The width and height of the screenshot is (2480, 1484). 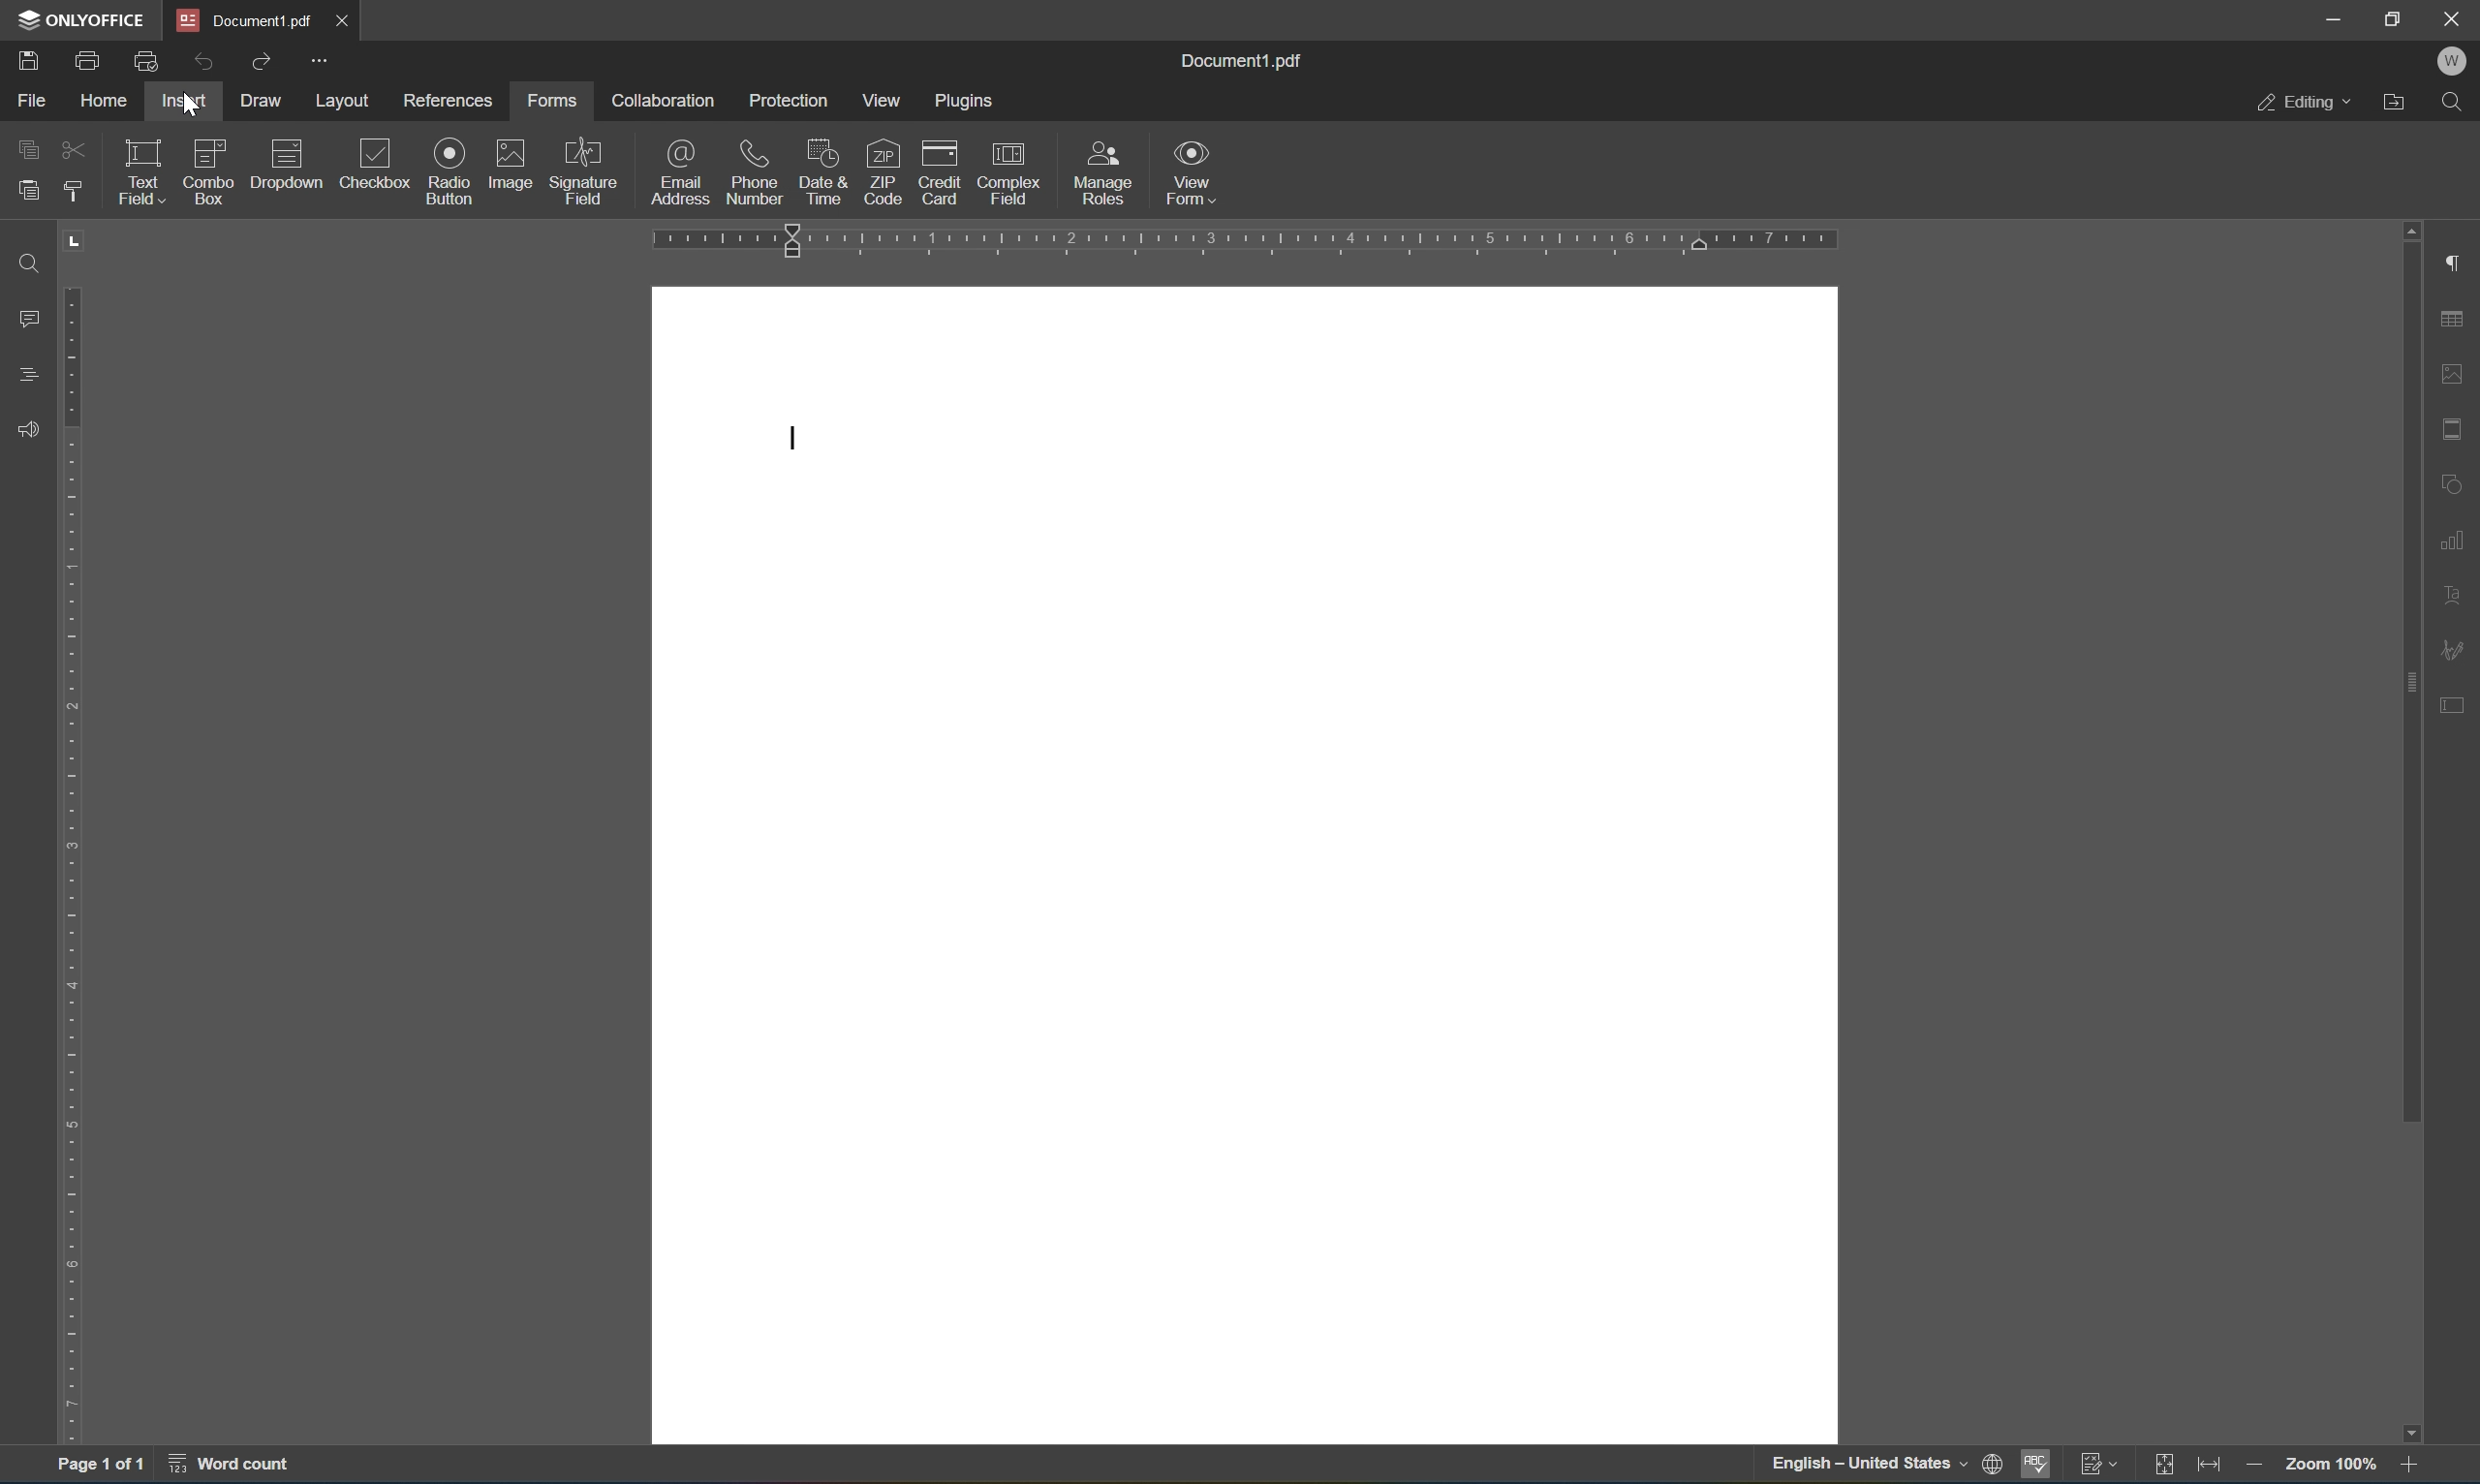 What do you see at coordinates (1240, 61) in the screenshot?
I see `document1.pdf` at bounding box center [1240, 61].